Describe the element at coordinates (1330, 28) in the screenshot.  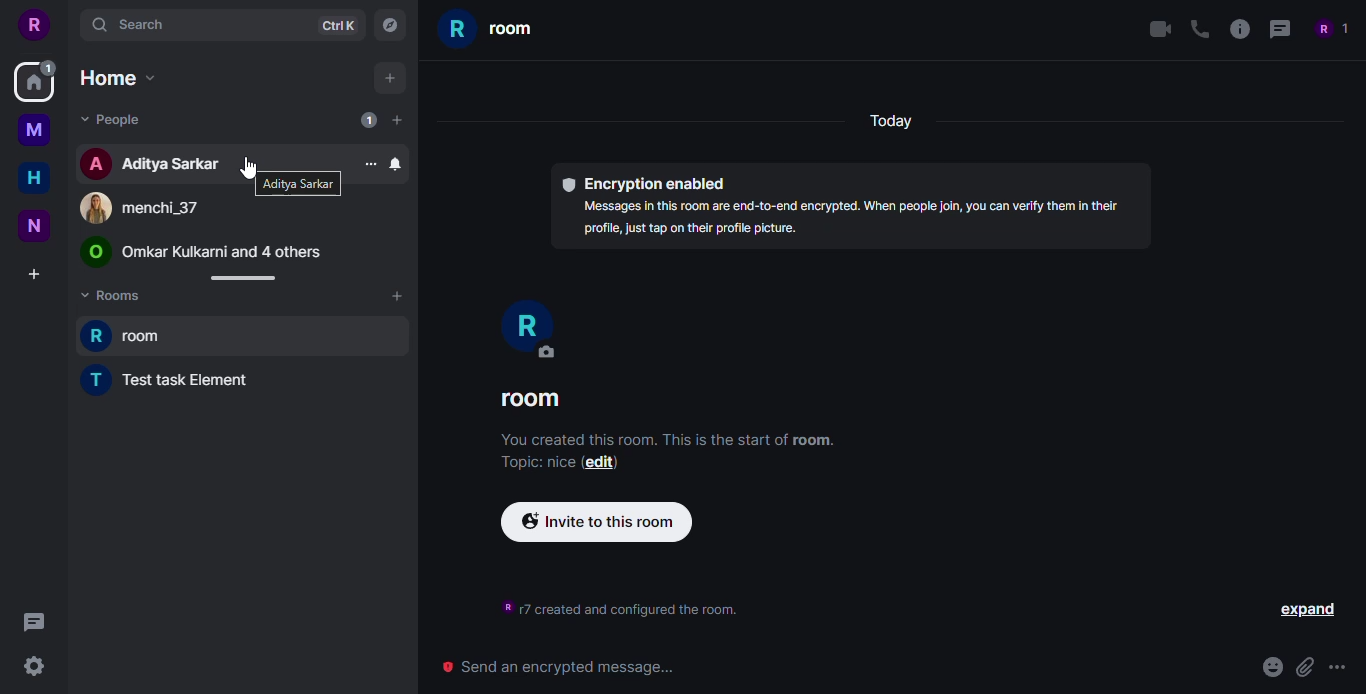
I see `people` at that location.